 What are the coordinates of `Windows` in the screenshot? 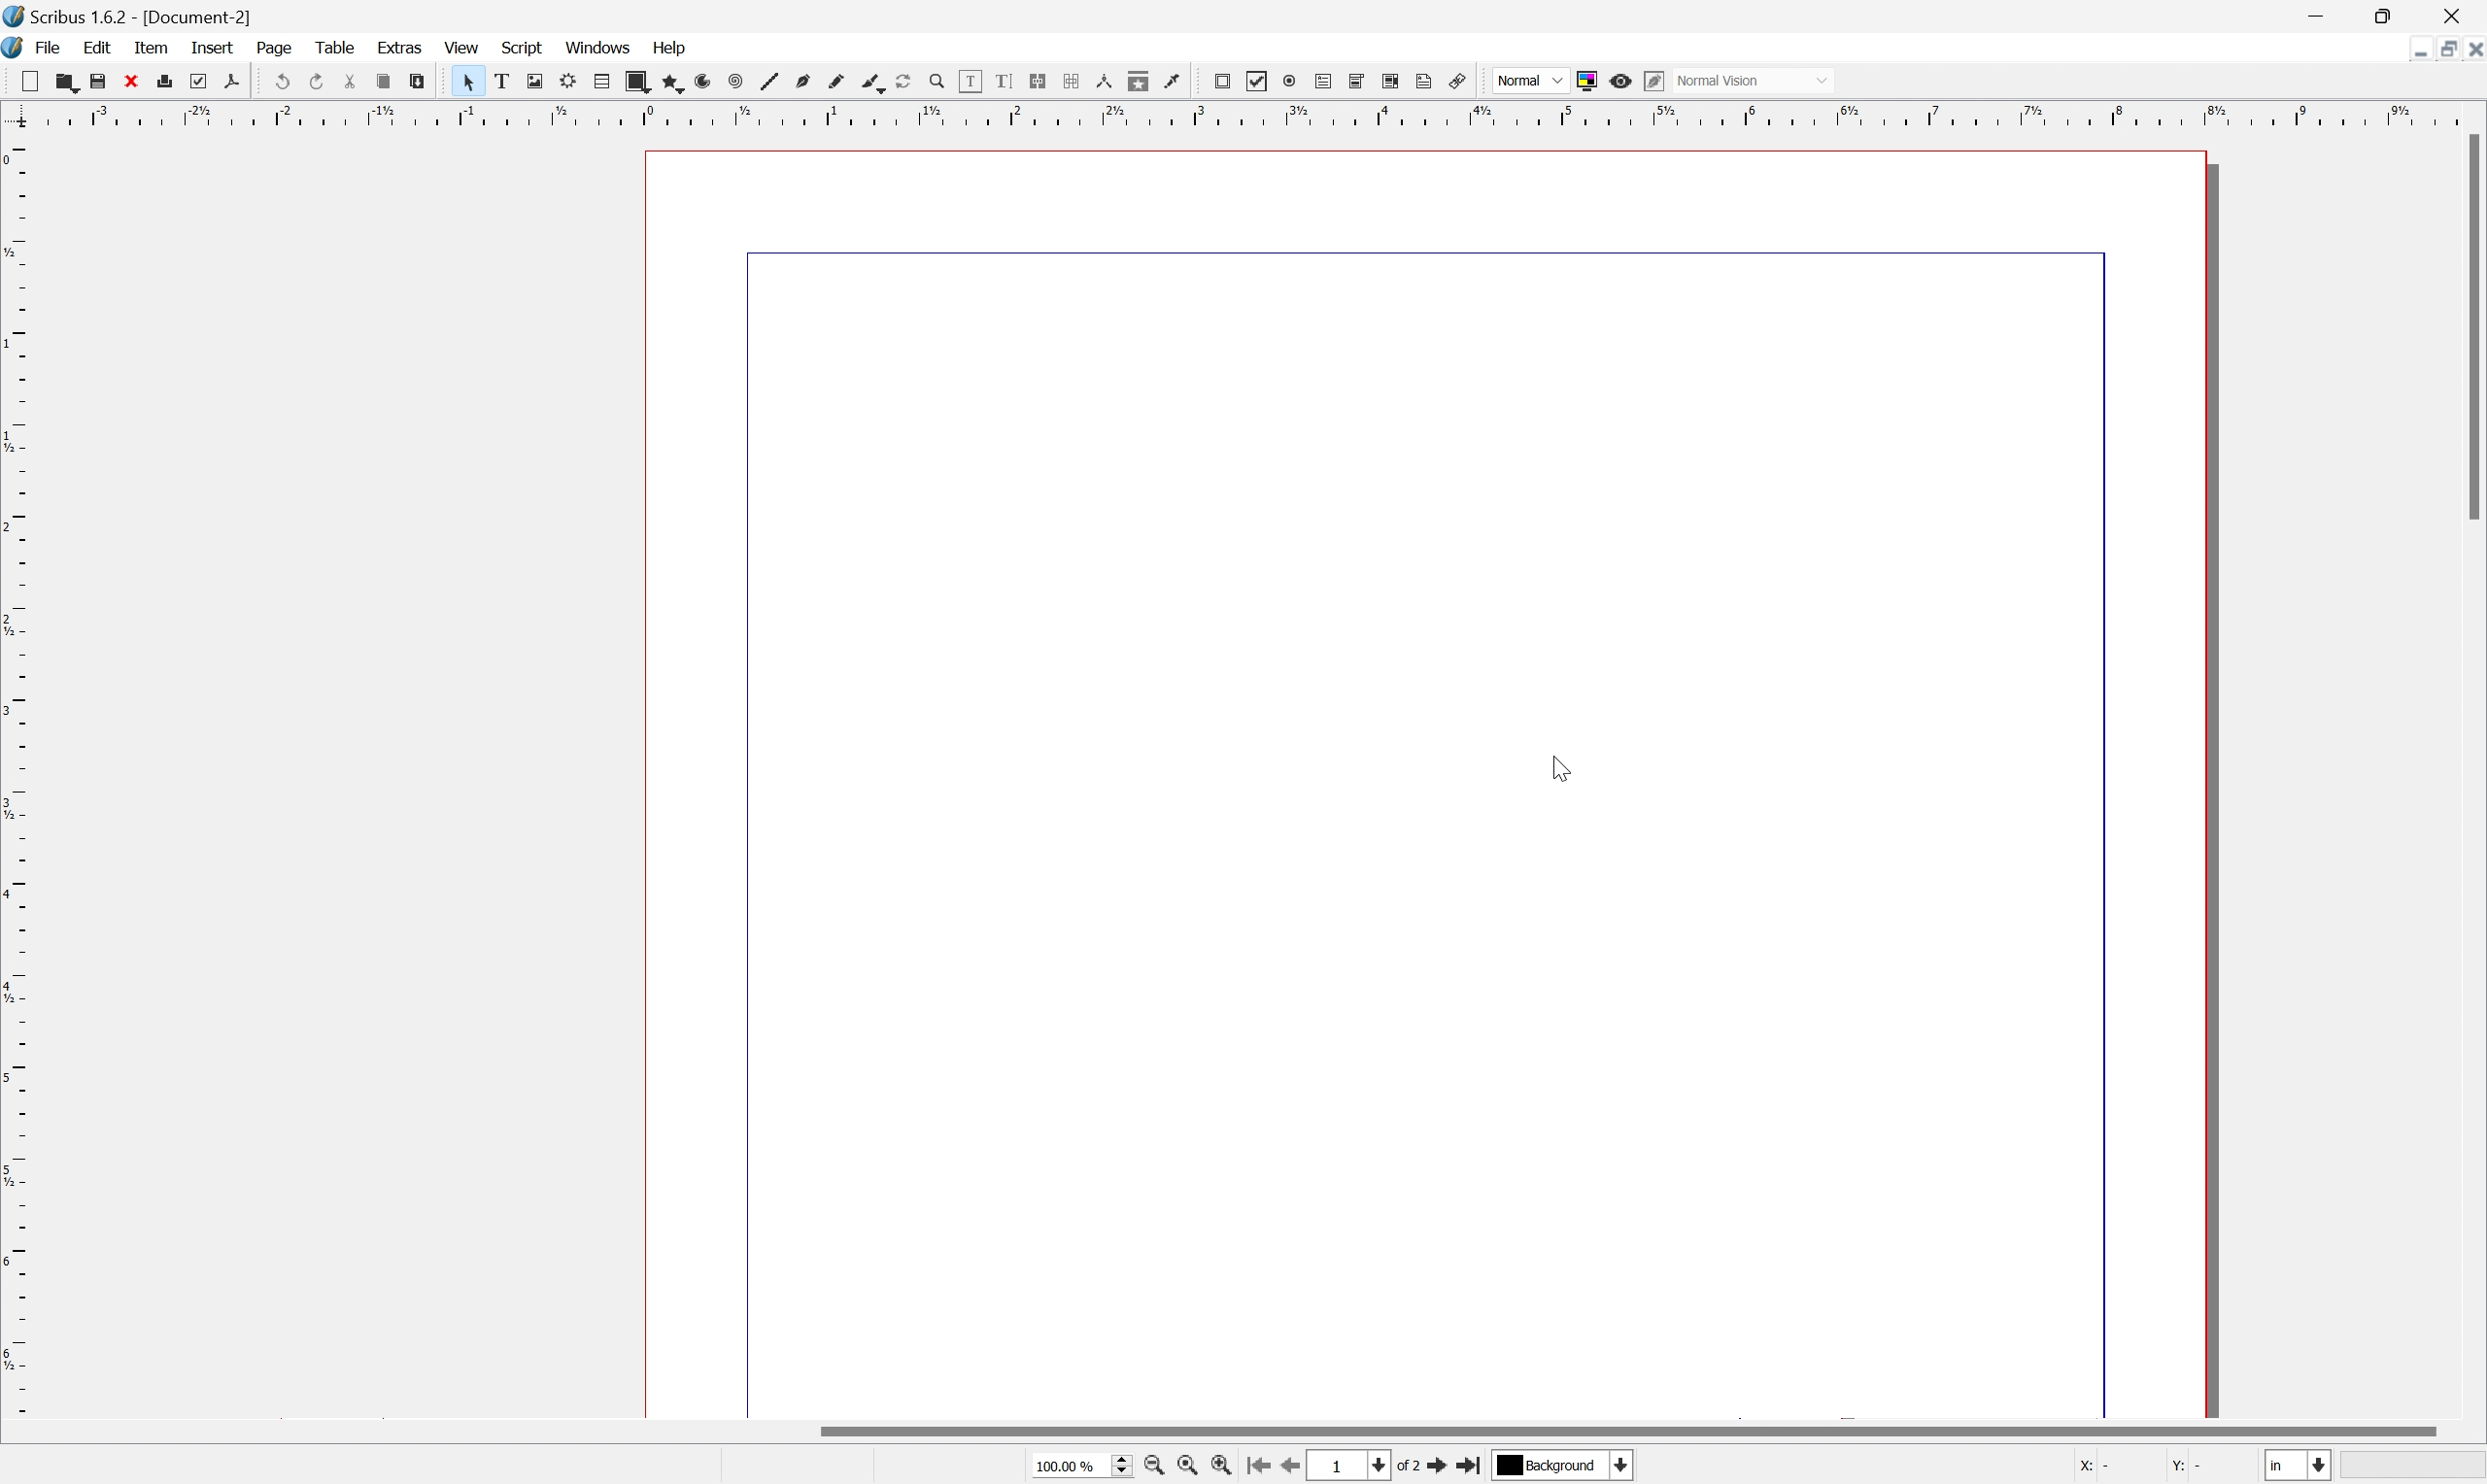 It's located at (599, 49).